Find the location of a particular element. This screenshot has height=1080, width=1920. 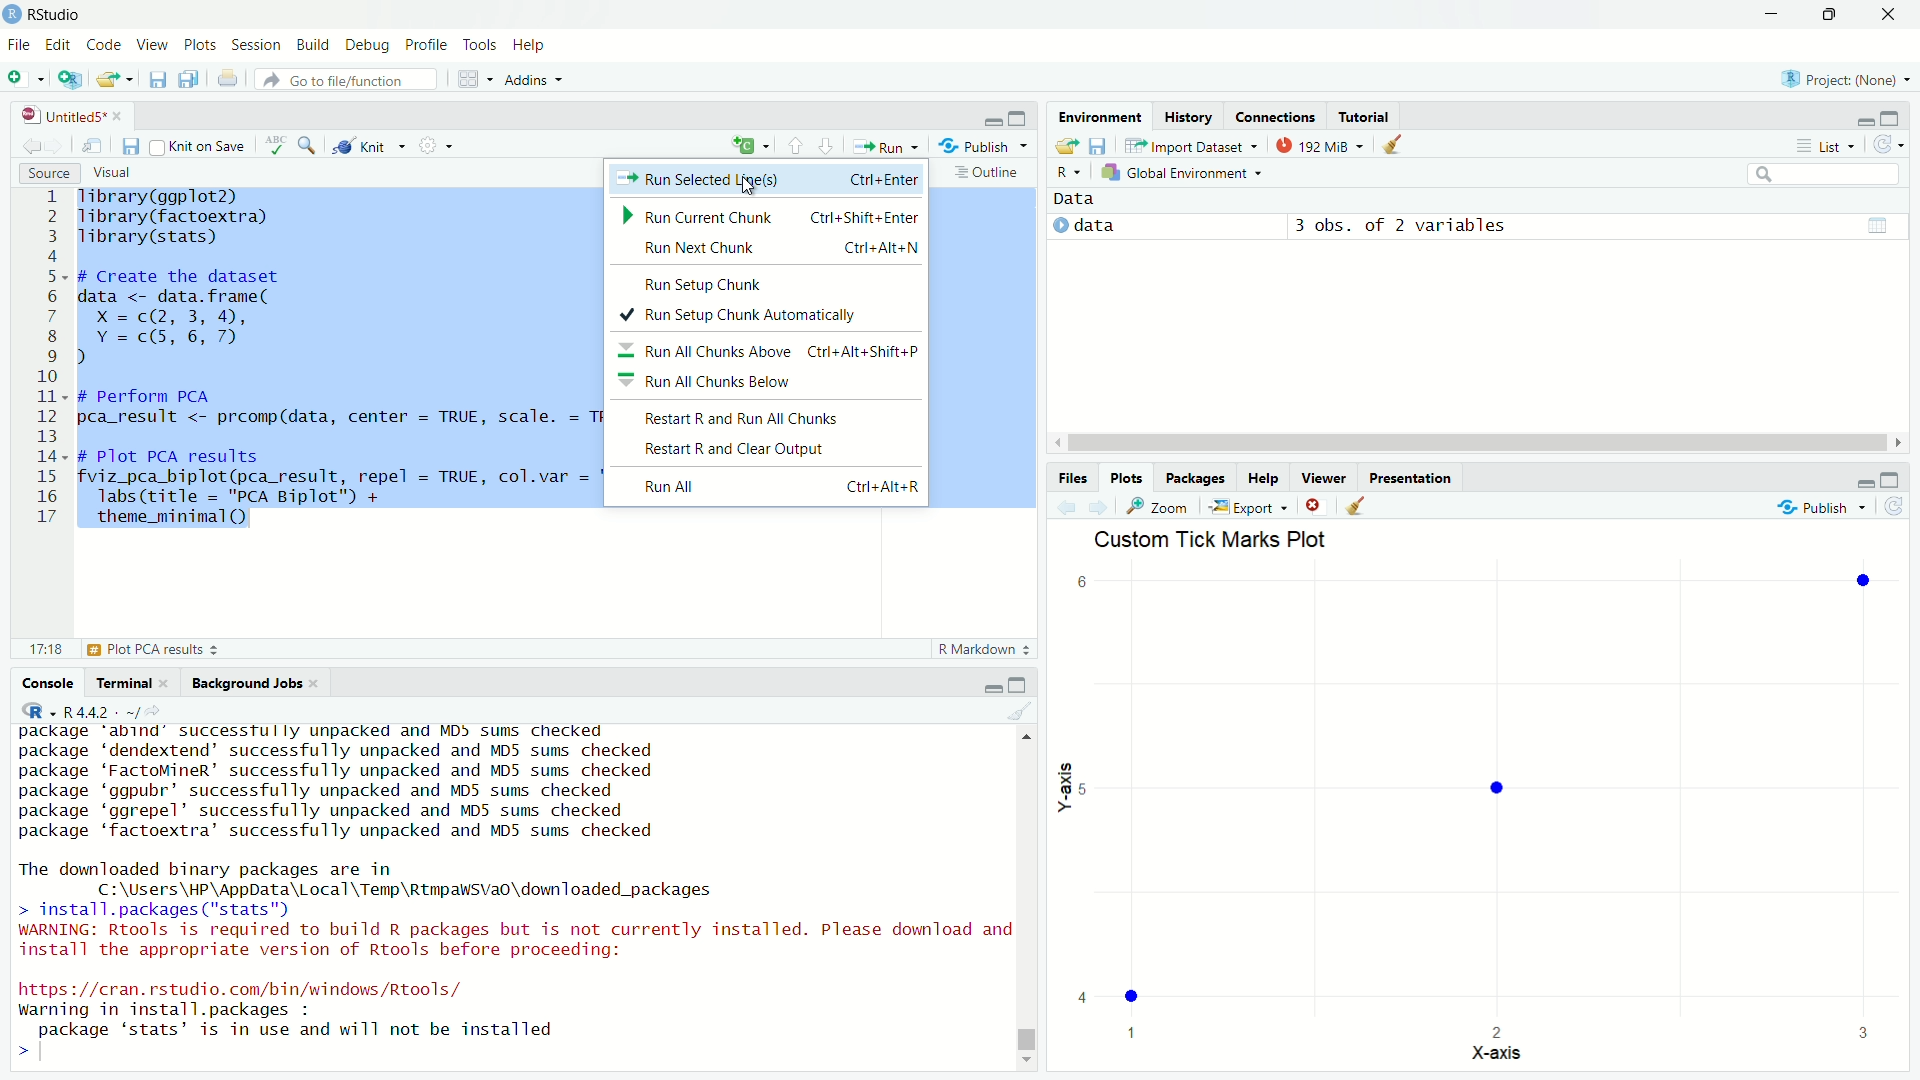

go forward to the next source is located at coordinates (57, 147).